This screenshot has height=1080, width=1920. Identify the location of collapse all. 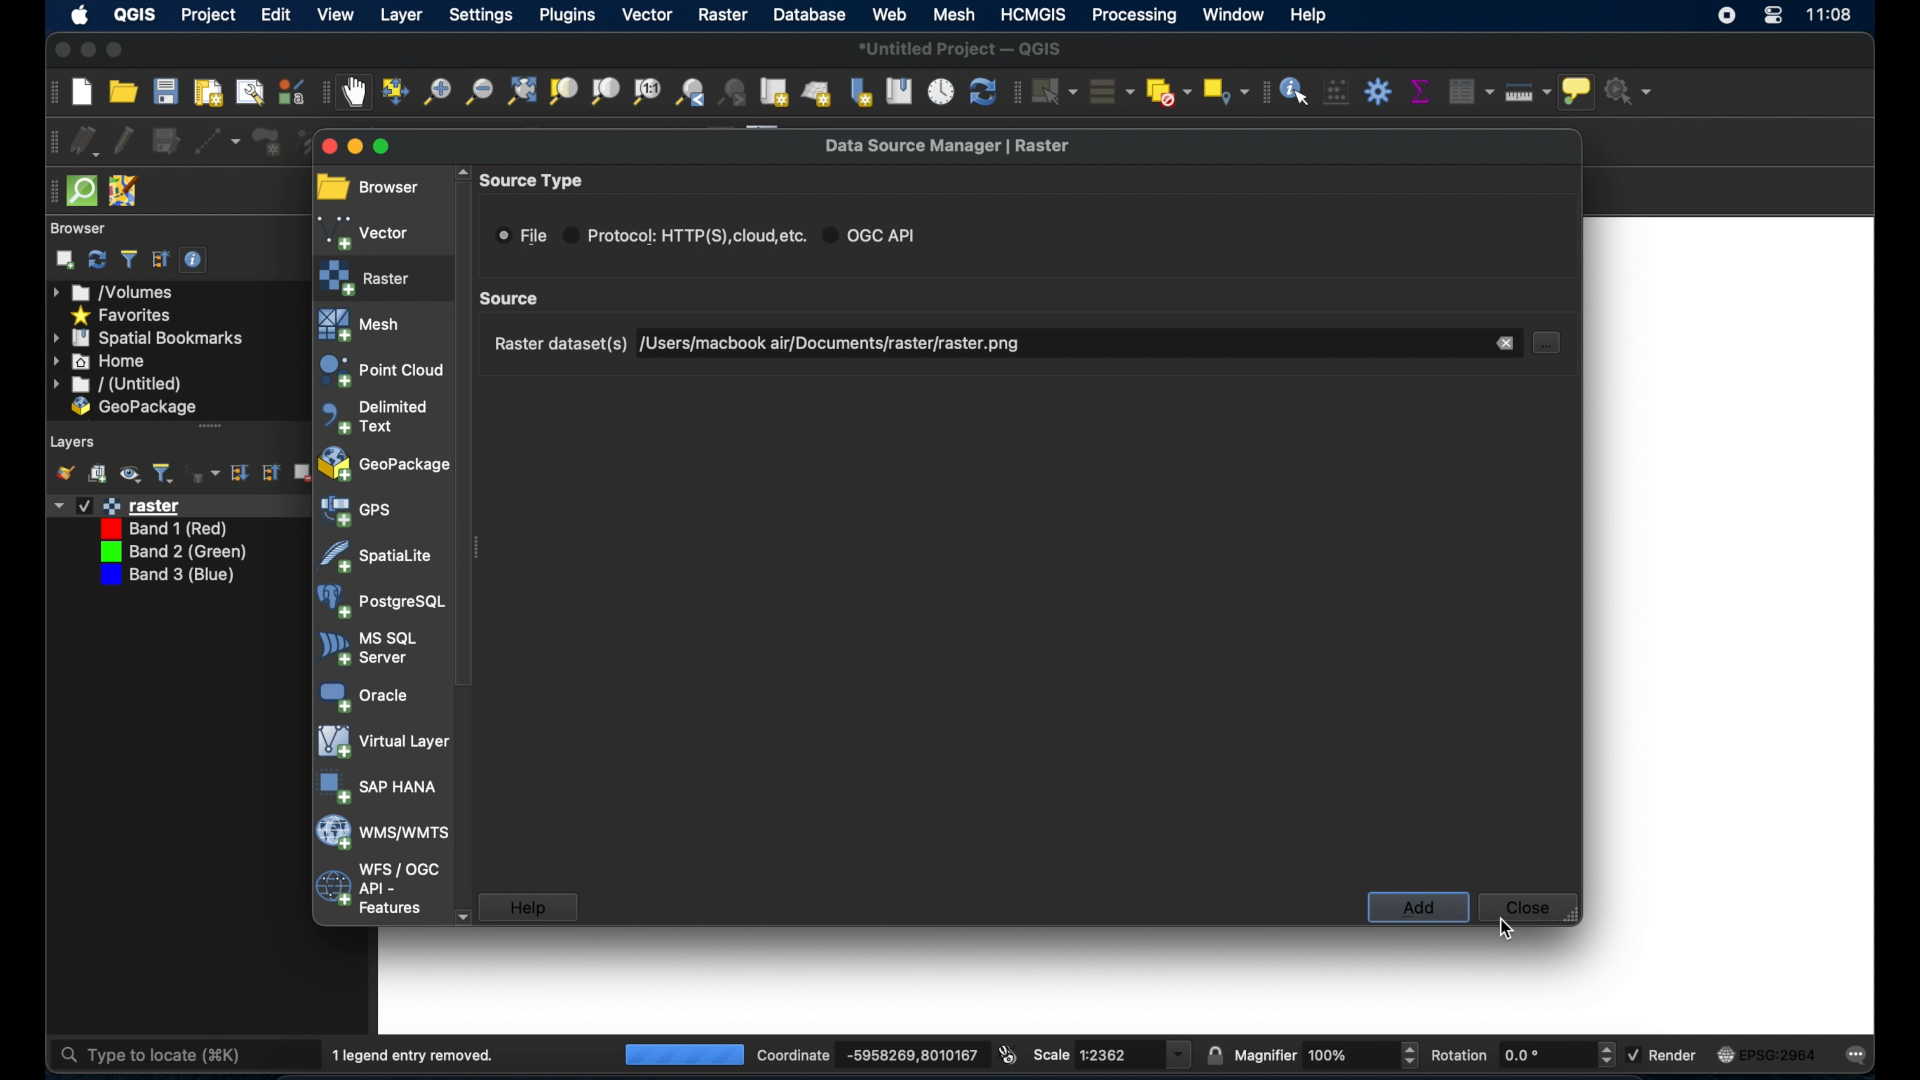
(274, 472).